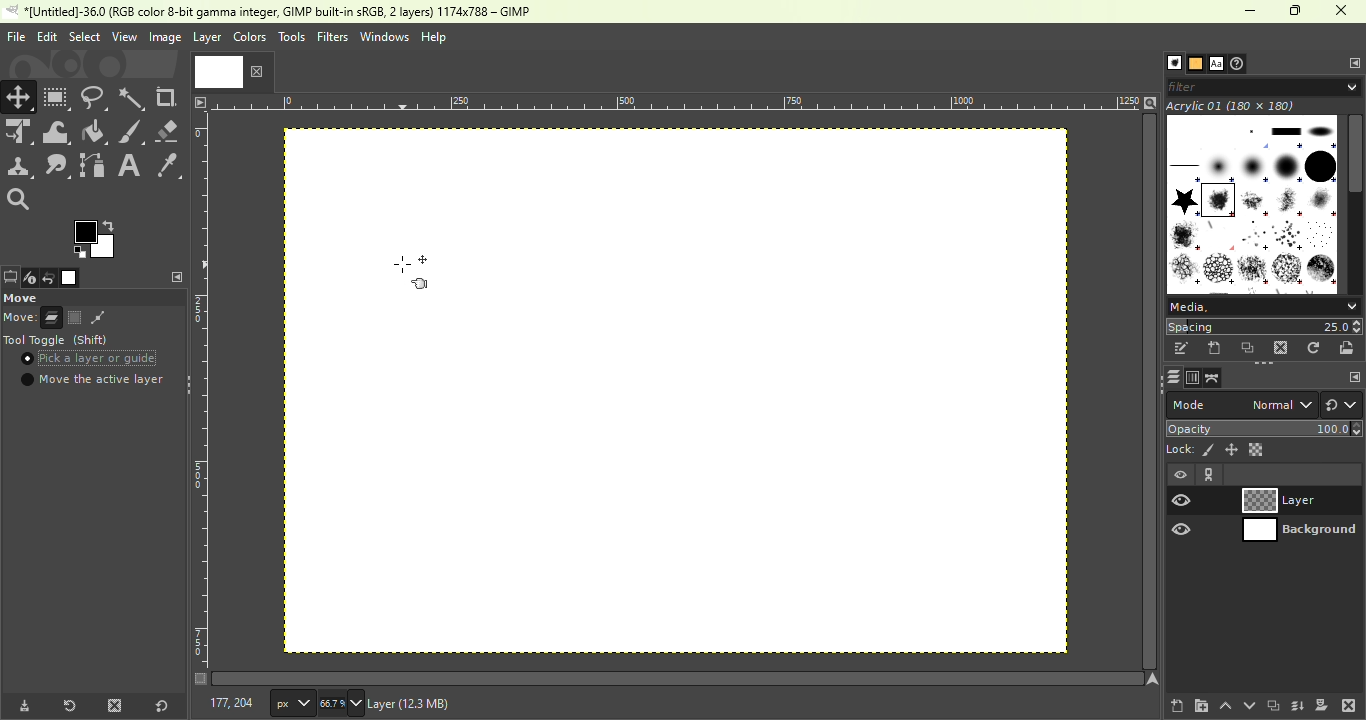 The width and height of the screenshot is (1366, 720). What do you see at coordinates (95, 96) in the screenshot?
I see `Free select tool` at bounding box center [95, 96].